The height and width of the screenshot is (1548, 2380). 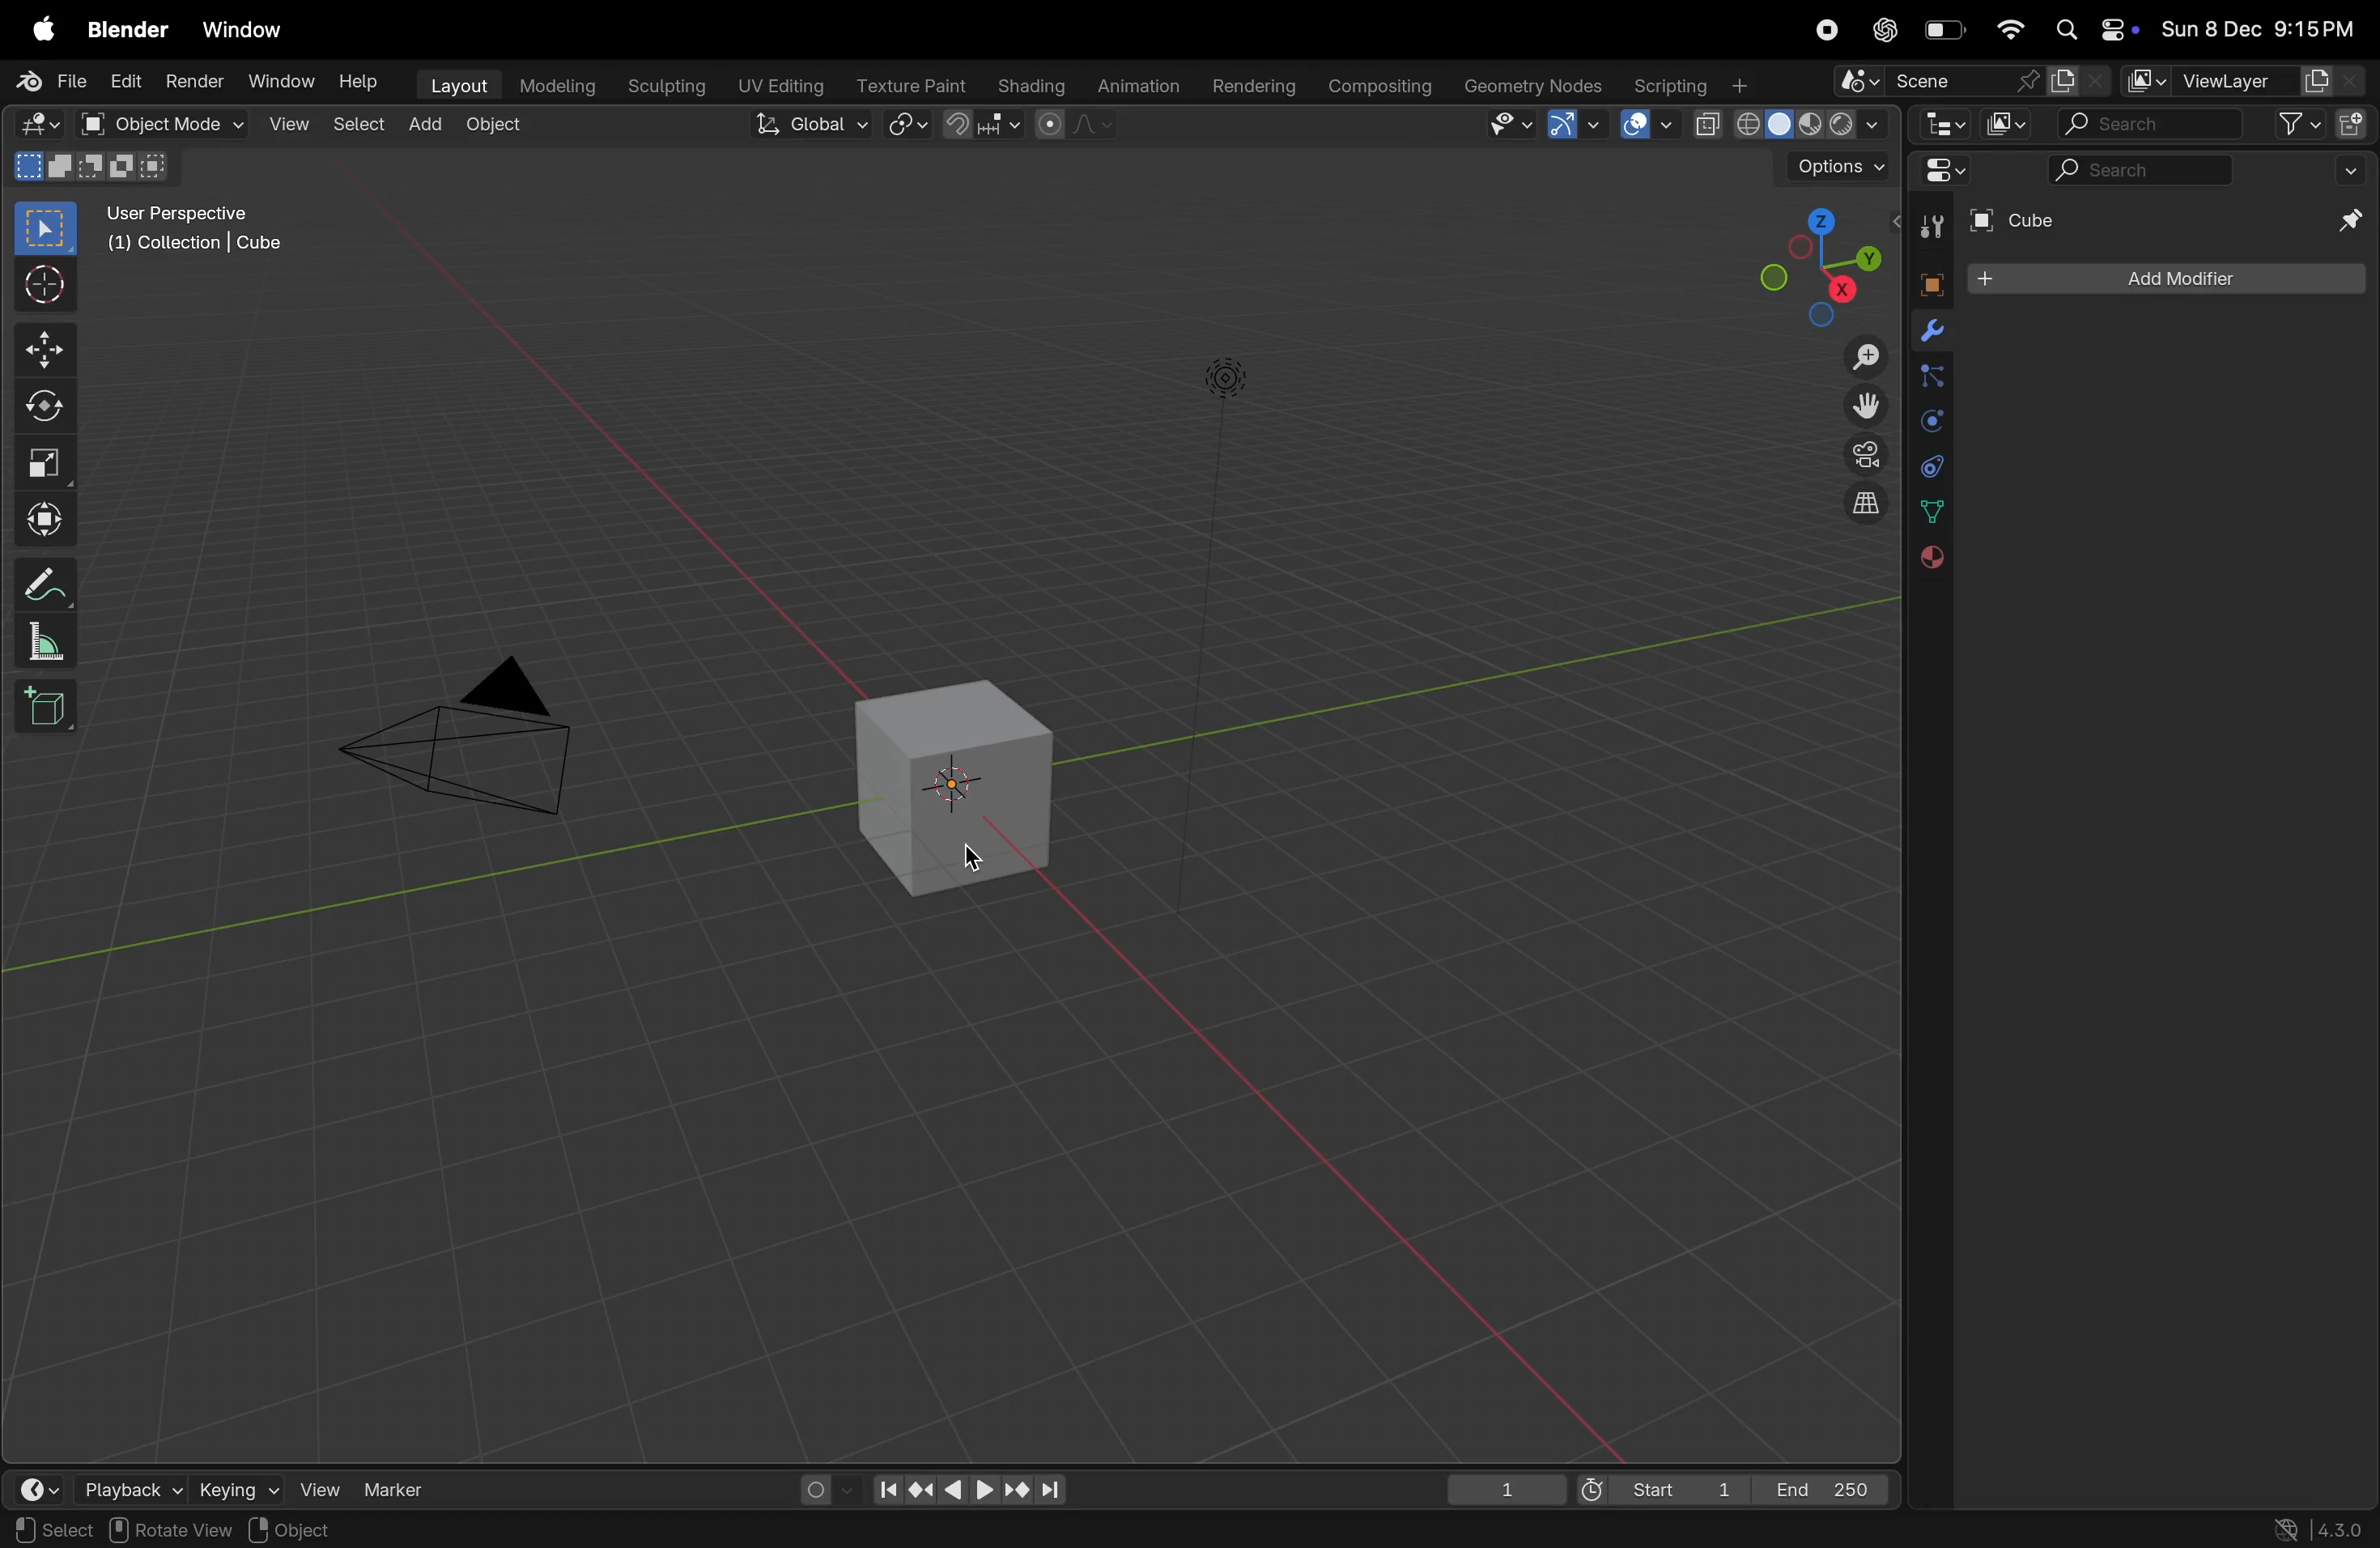 What do you see at coordinates (477, 745) in the screenshot?
I see `perspective camera` at bounding box center [477, 745].